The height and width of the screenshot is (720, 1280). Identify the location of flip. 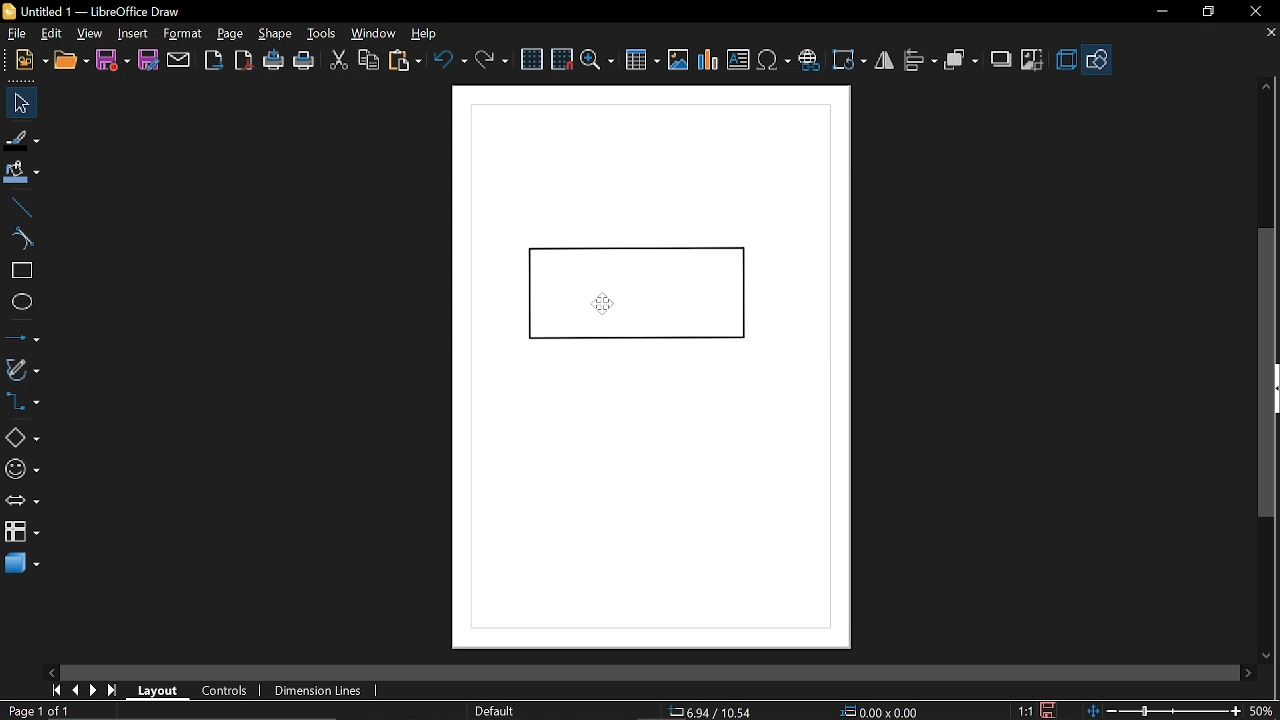
(884, 61).